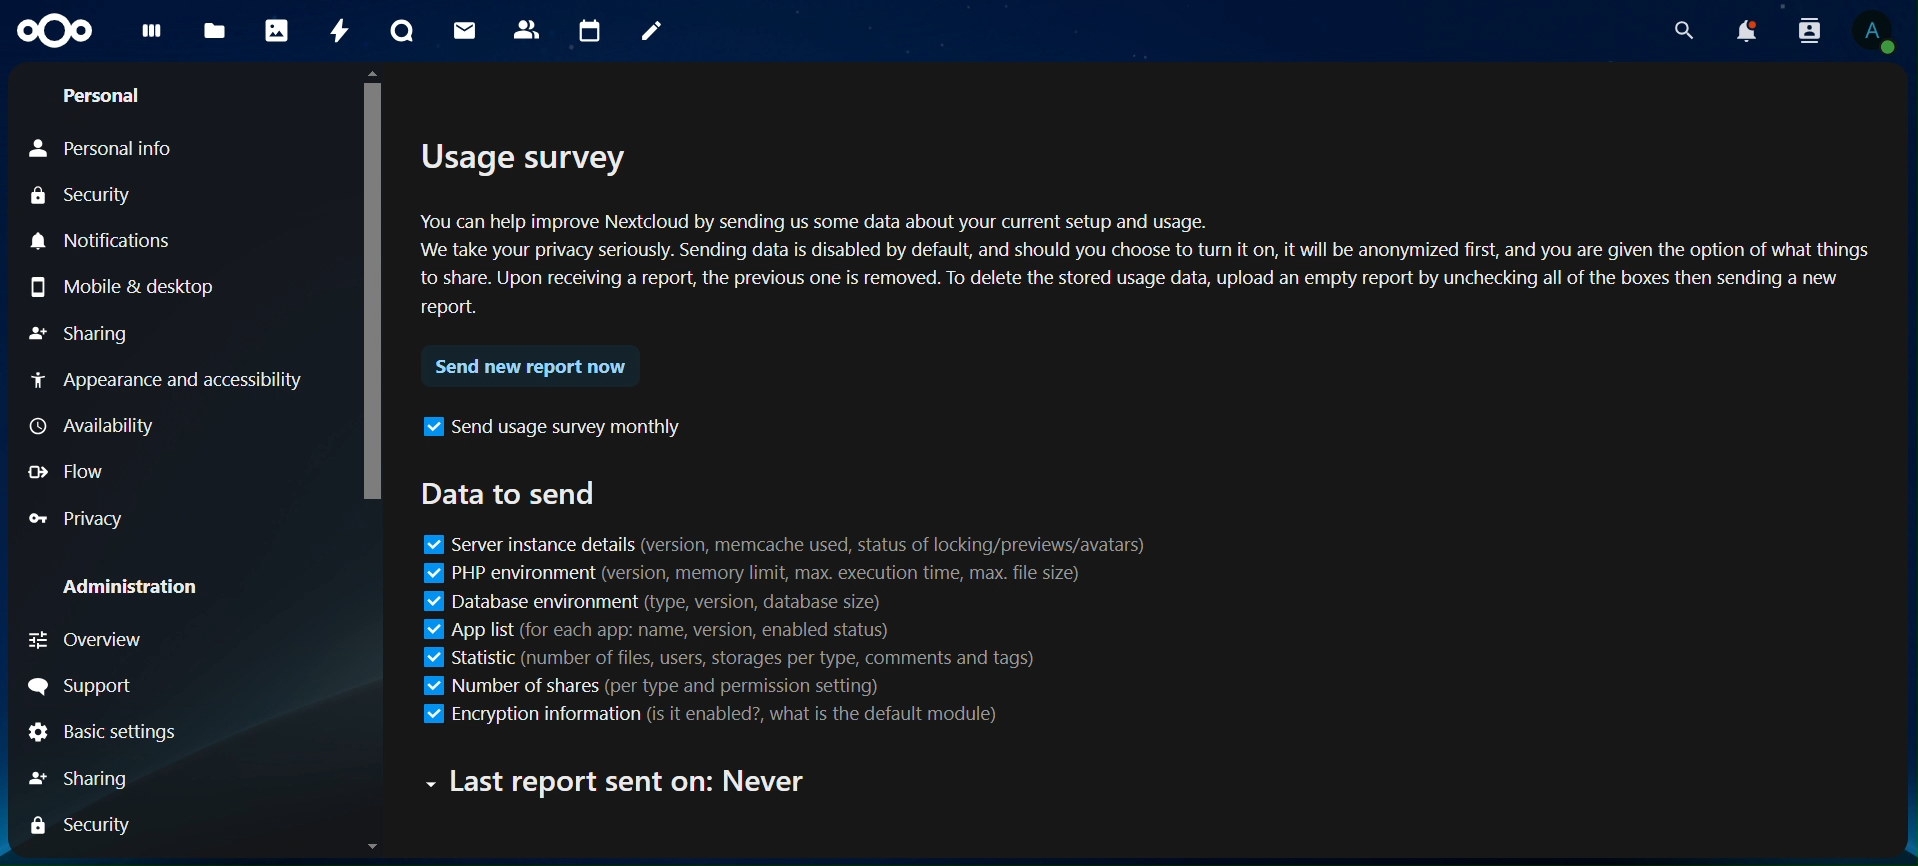  I want to click on app list, so click(661, 630).